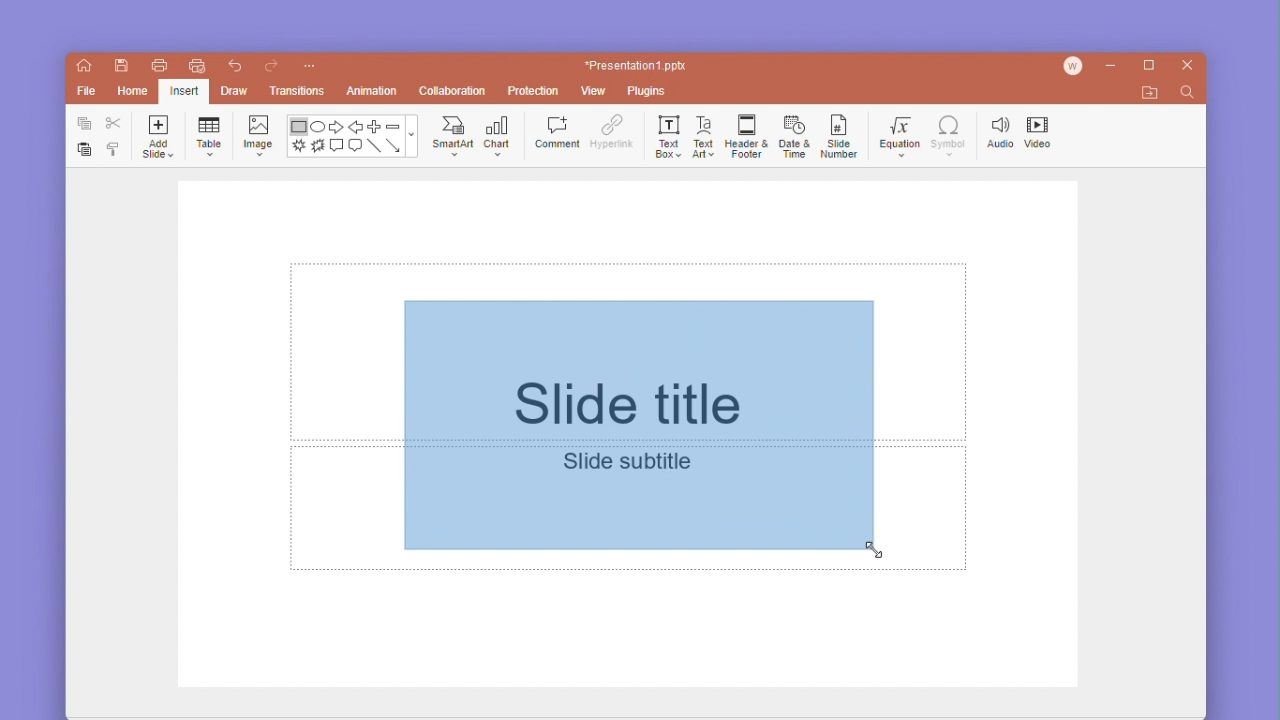  What do you see at coordinates (557, 132) in the screenshot?
I see `comment` at bounding box center [557, 132].